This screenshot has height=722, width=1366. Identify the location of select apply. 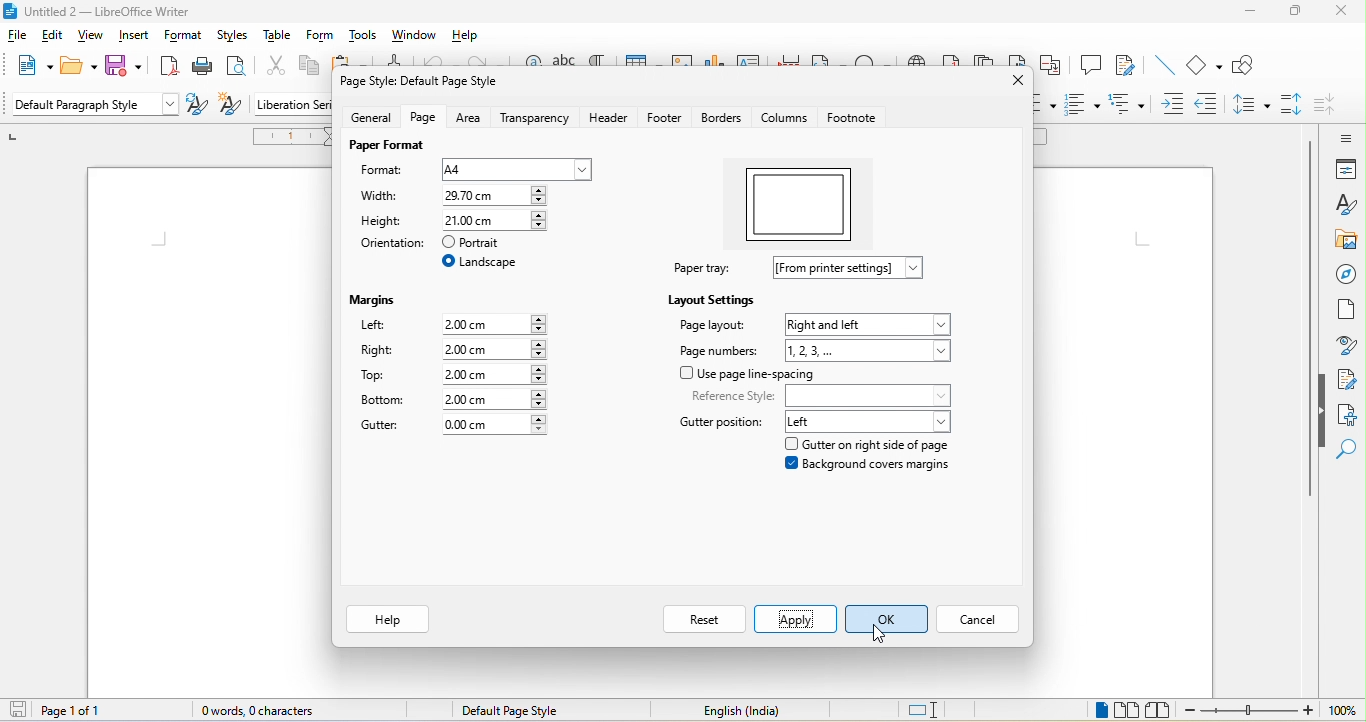
(794, 621).